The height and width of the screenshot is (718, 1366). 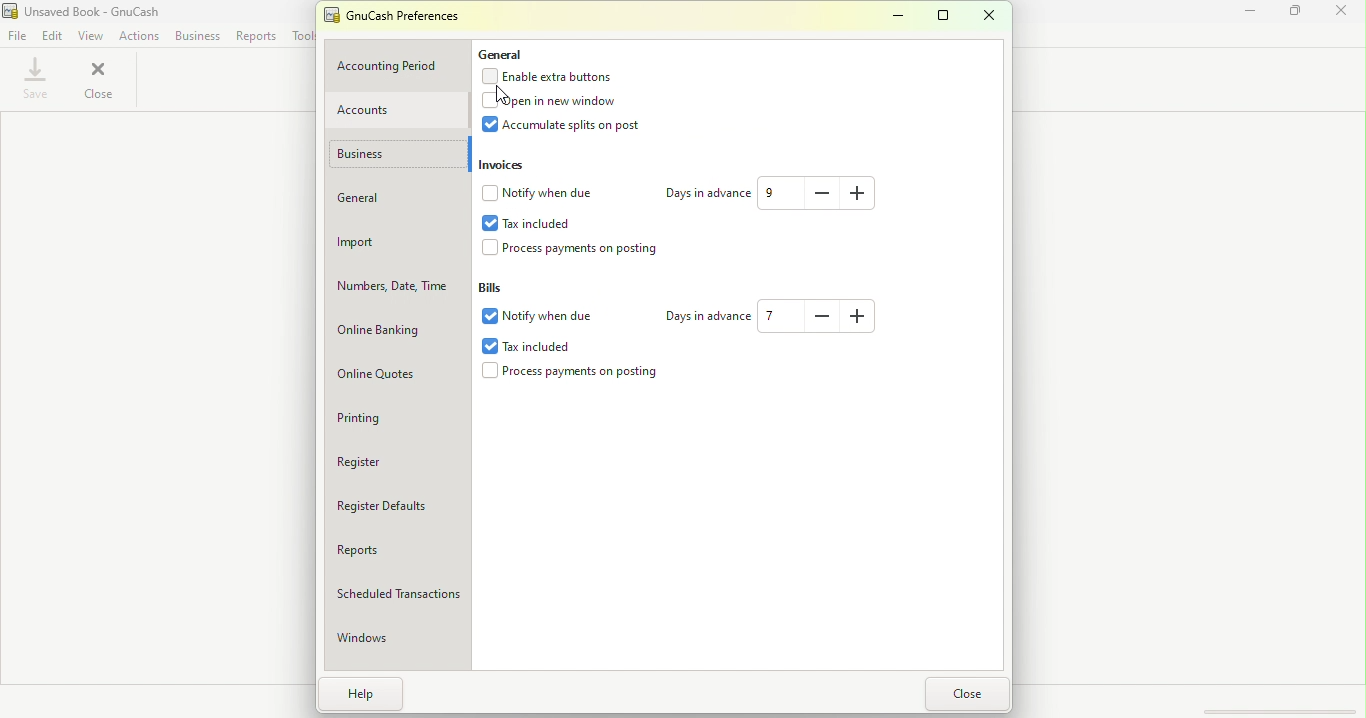 What do you see at coordinates (394, 112) in the screenshot?
I see `Accounts` at bounding box center [394, 112].